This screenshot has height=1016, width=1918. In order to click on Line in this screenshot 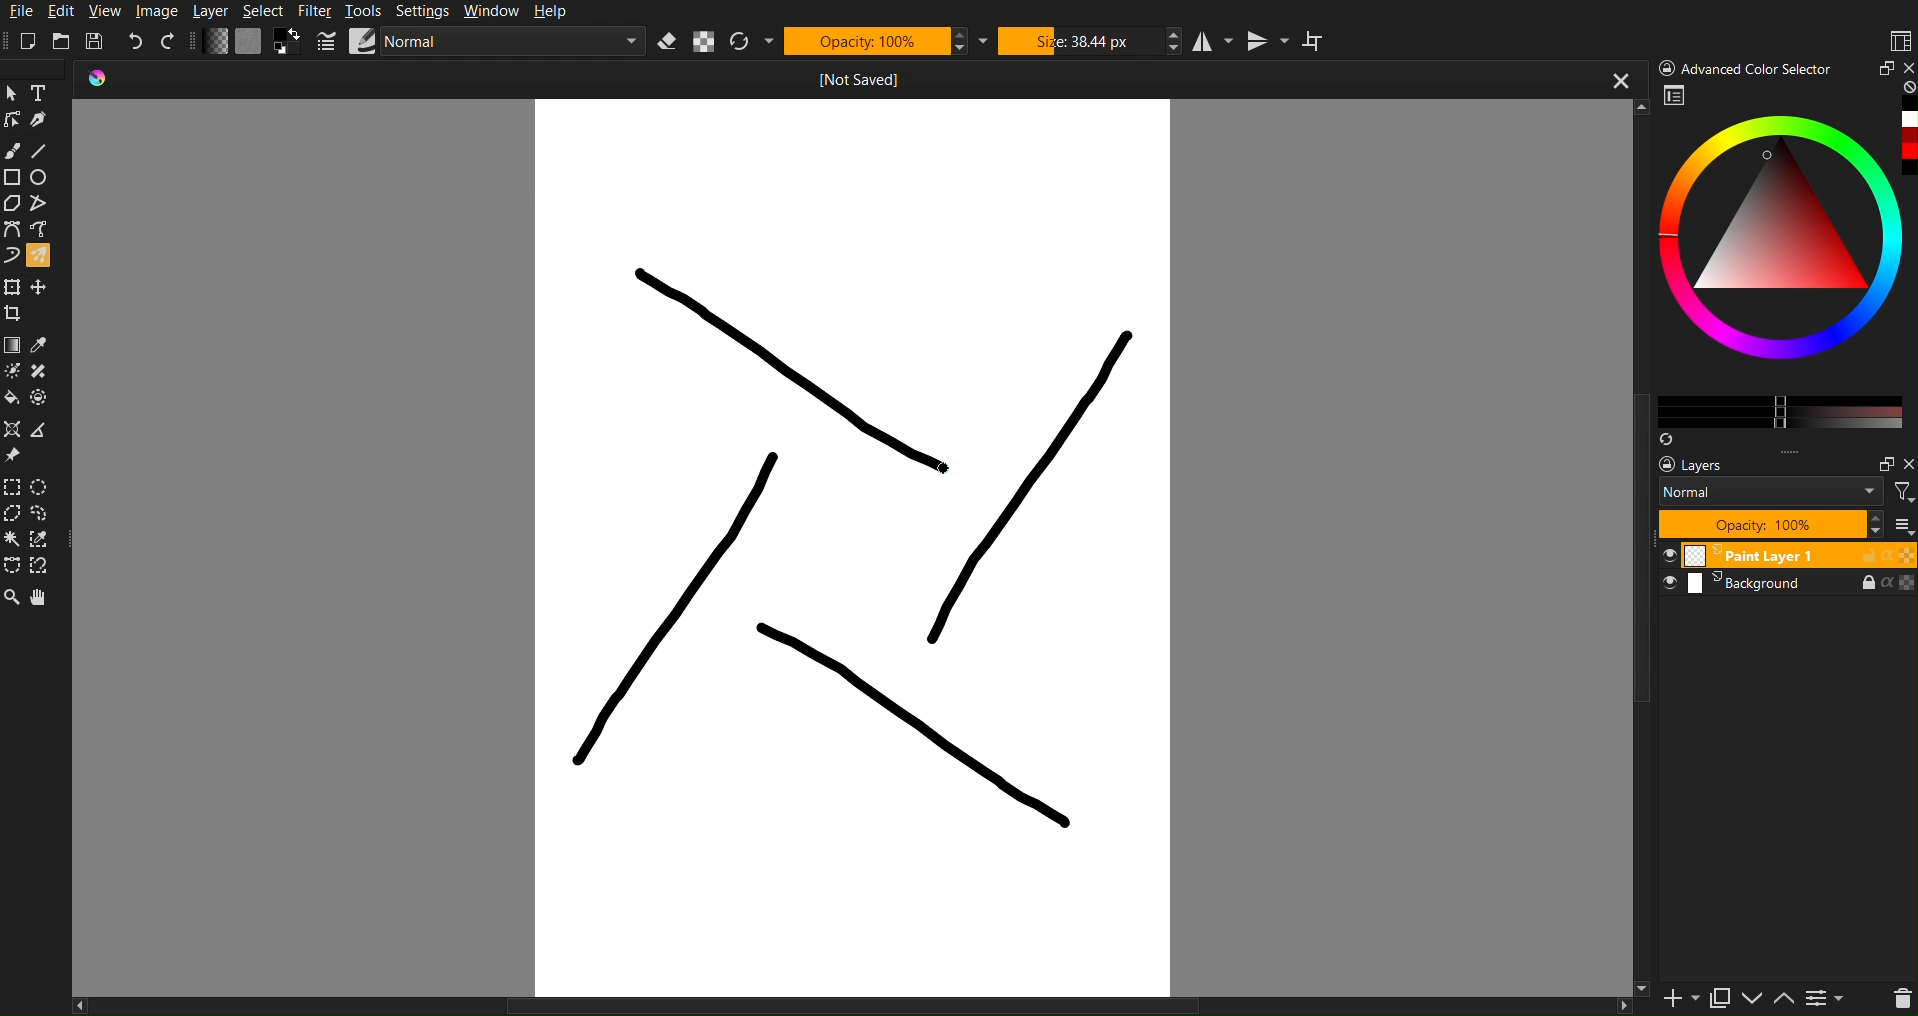, I will do `click(44, 151)`.